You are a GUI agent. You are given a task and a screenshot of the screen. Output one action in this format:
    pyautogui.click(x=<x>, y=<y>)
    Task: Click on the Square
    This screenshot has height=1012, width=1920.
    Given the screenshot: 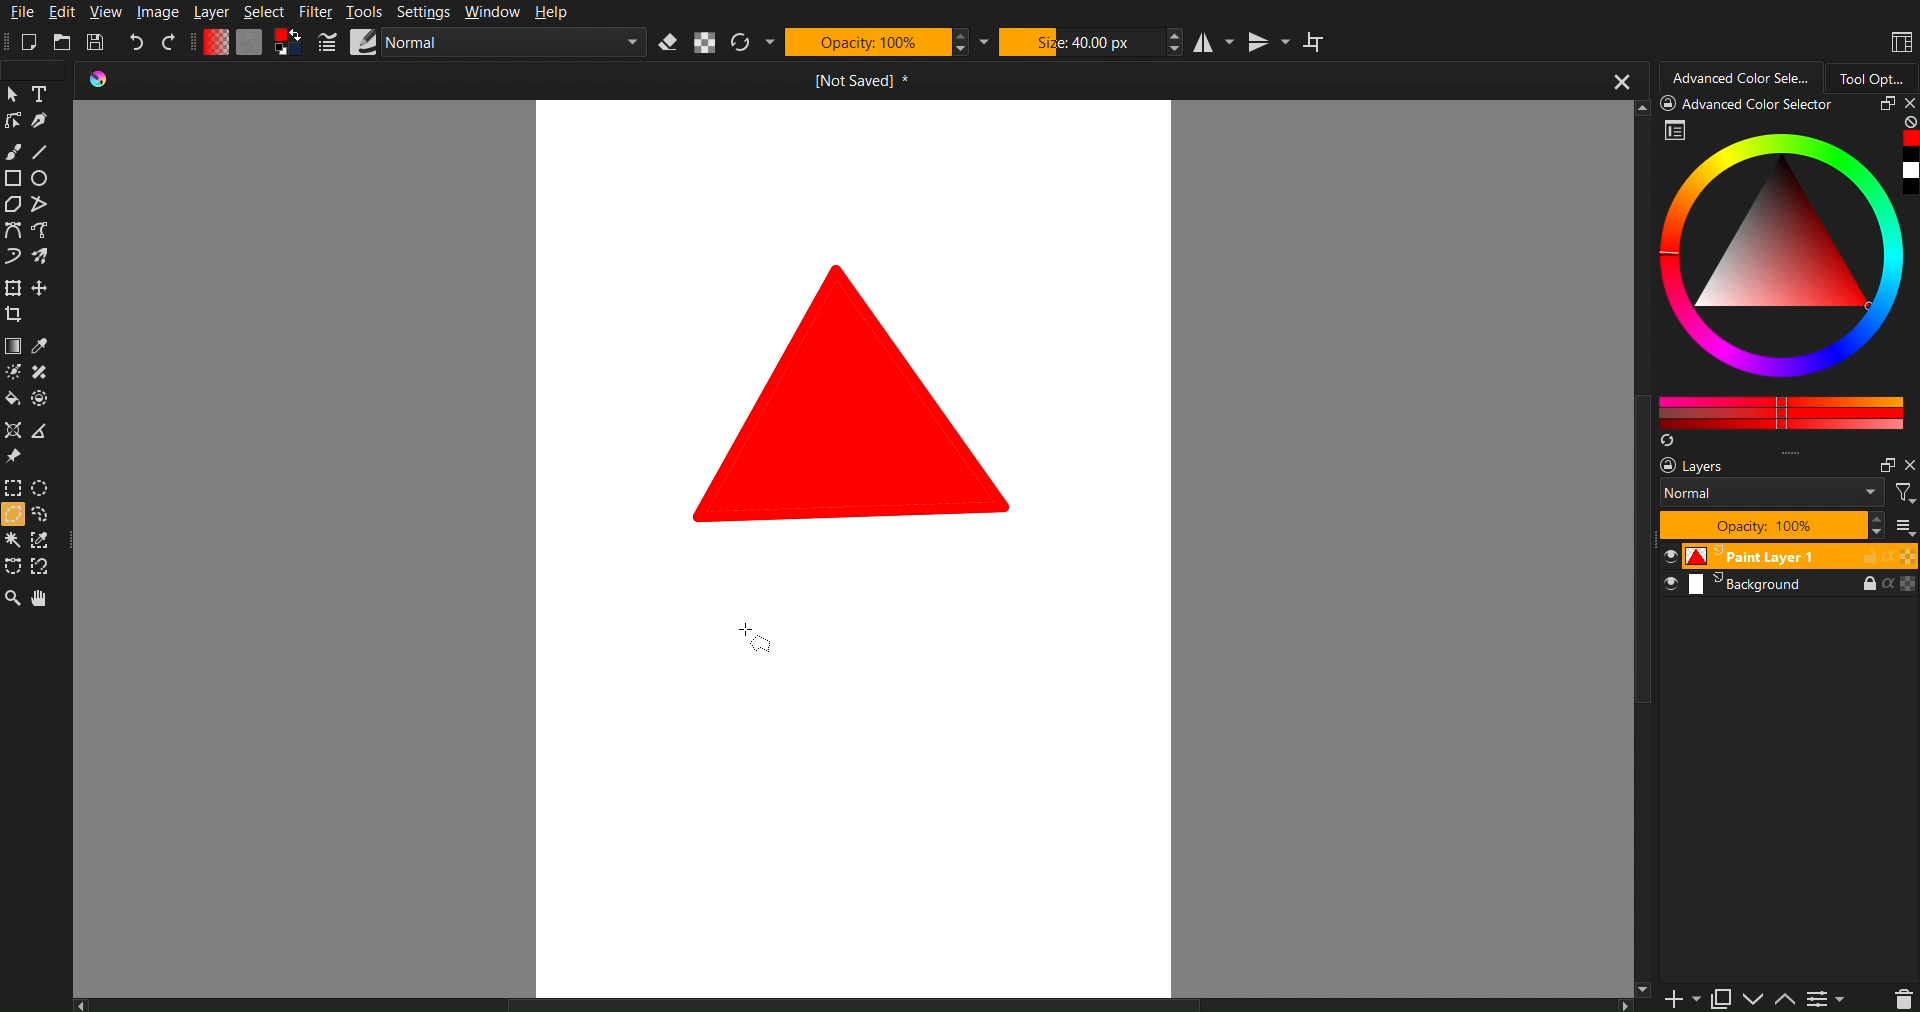 What is the action you would take?
    pyautogui.click(x=12, y=179)
    